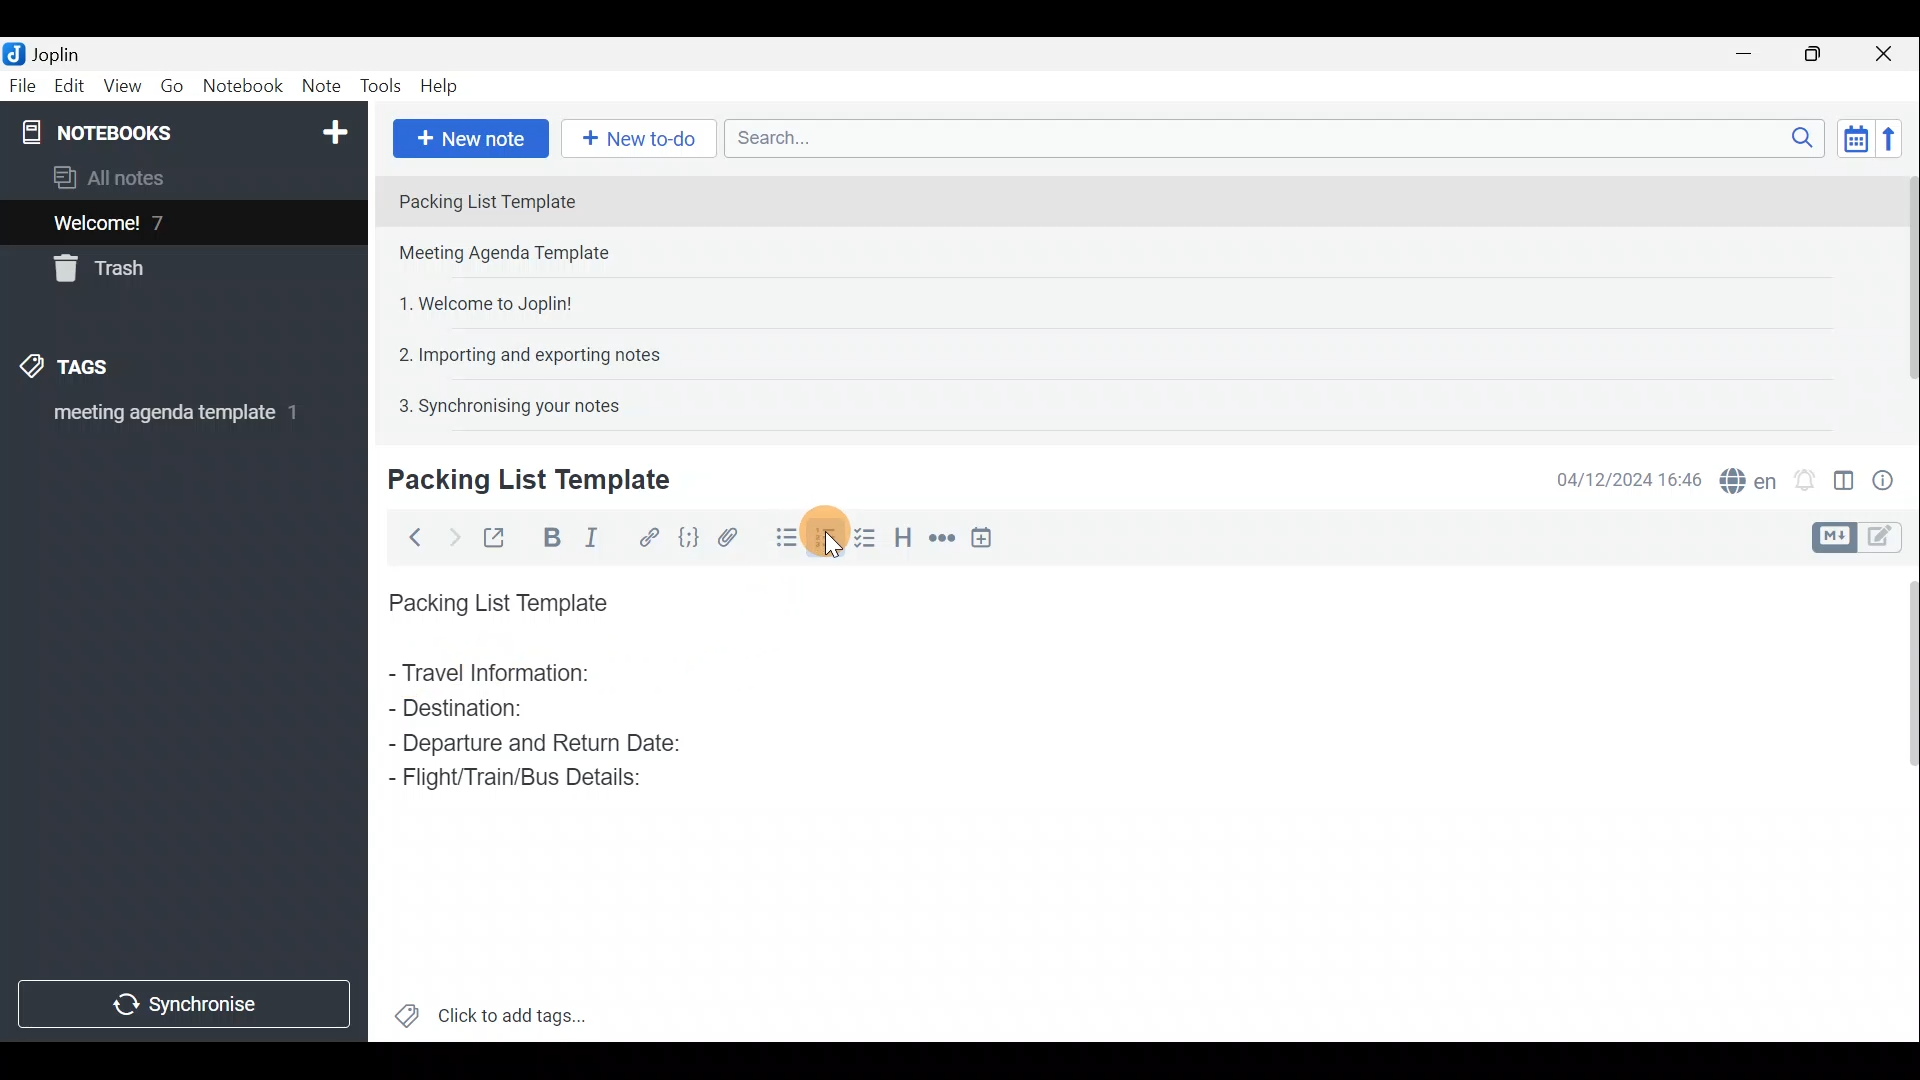 This screenshot has width=1920, height=1080. I want to click on Note properties, so click(1890, 477).